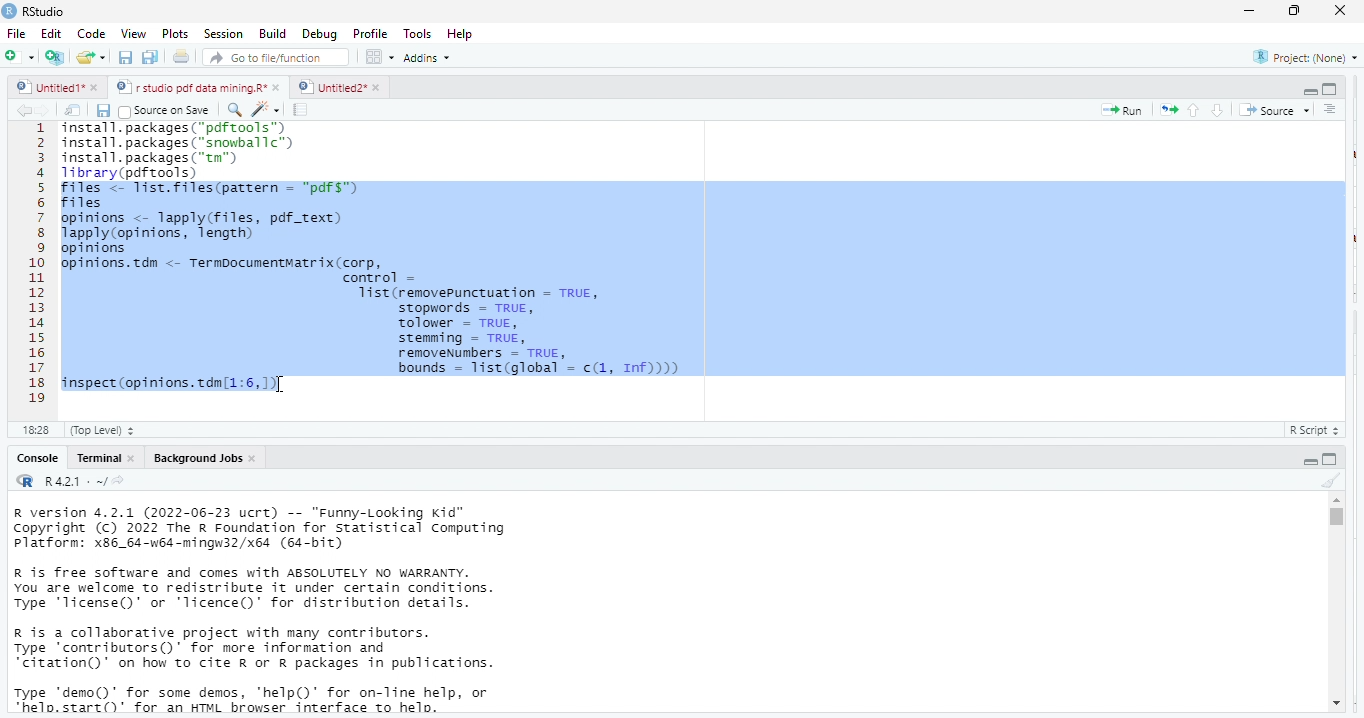  I want to click on hide console, so click(1330, 89).